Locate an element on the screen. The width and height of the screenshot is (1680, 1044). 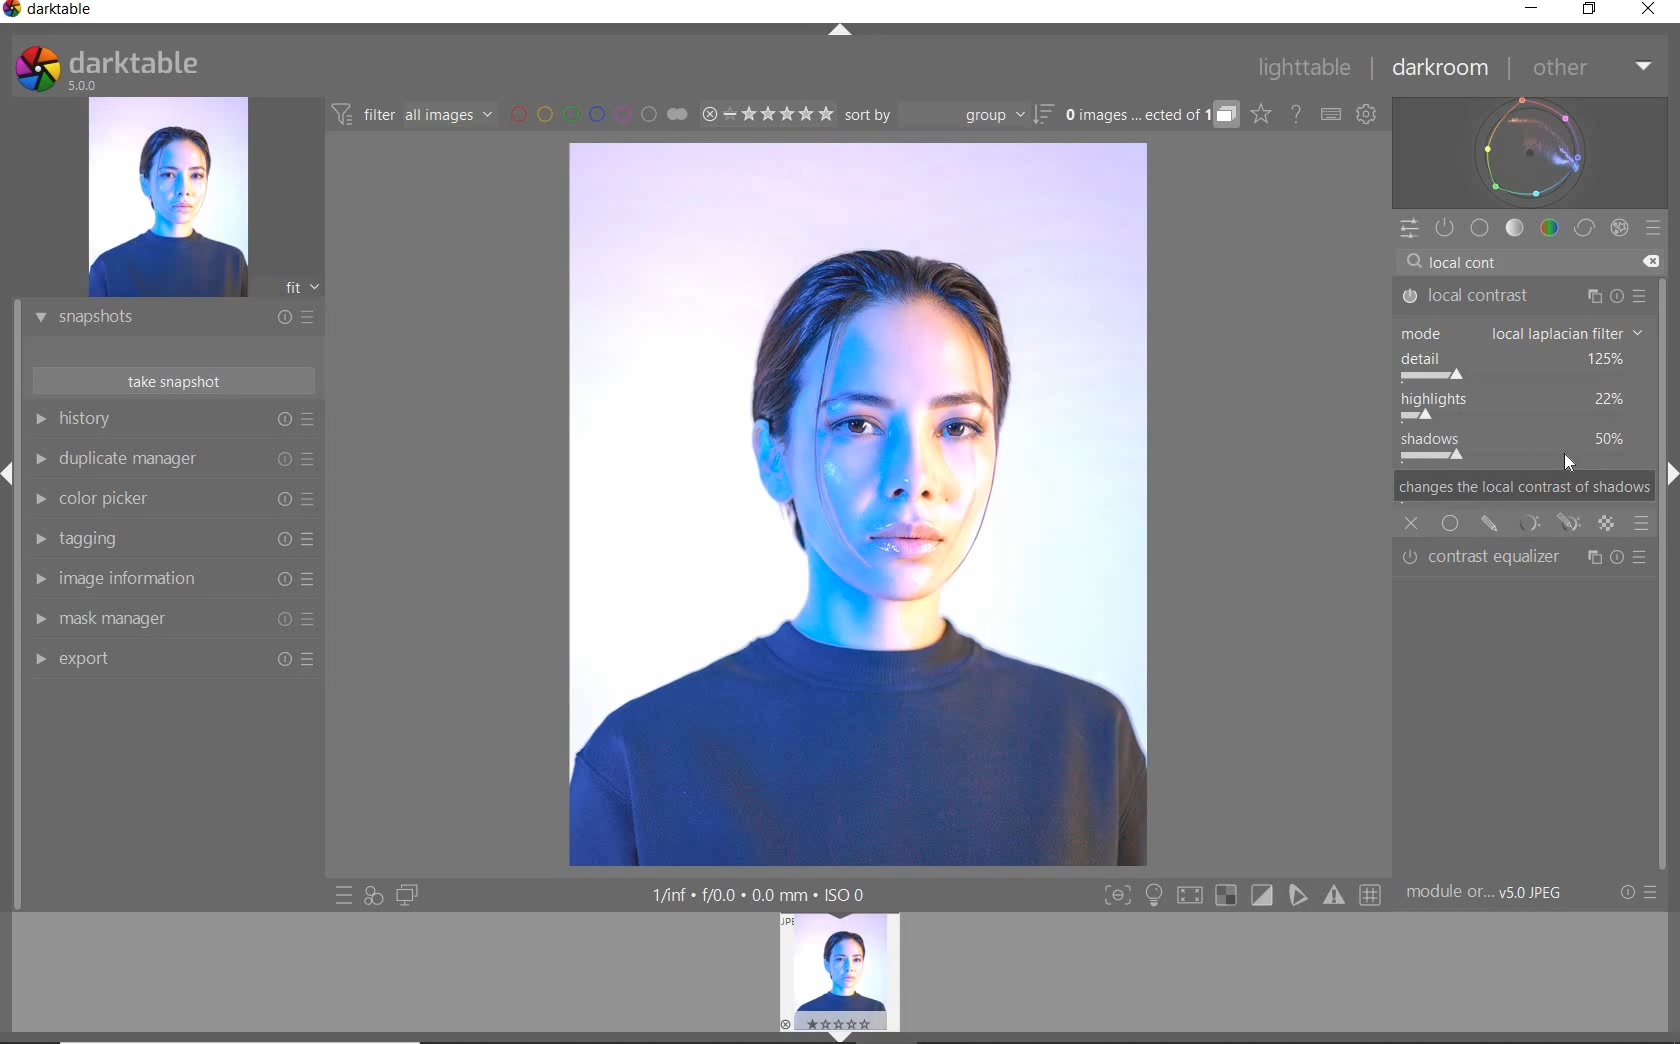
Clear is located at coordinates (1650, 262).